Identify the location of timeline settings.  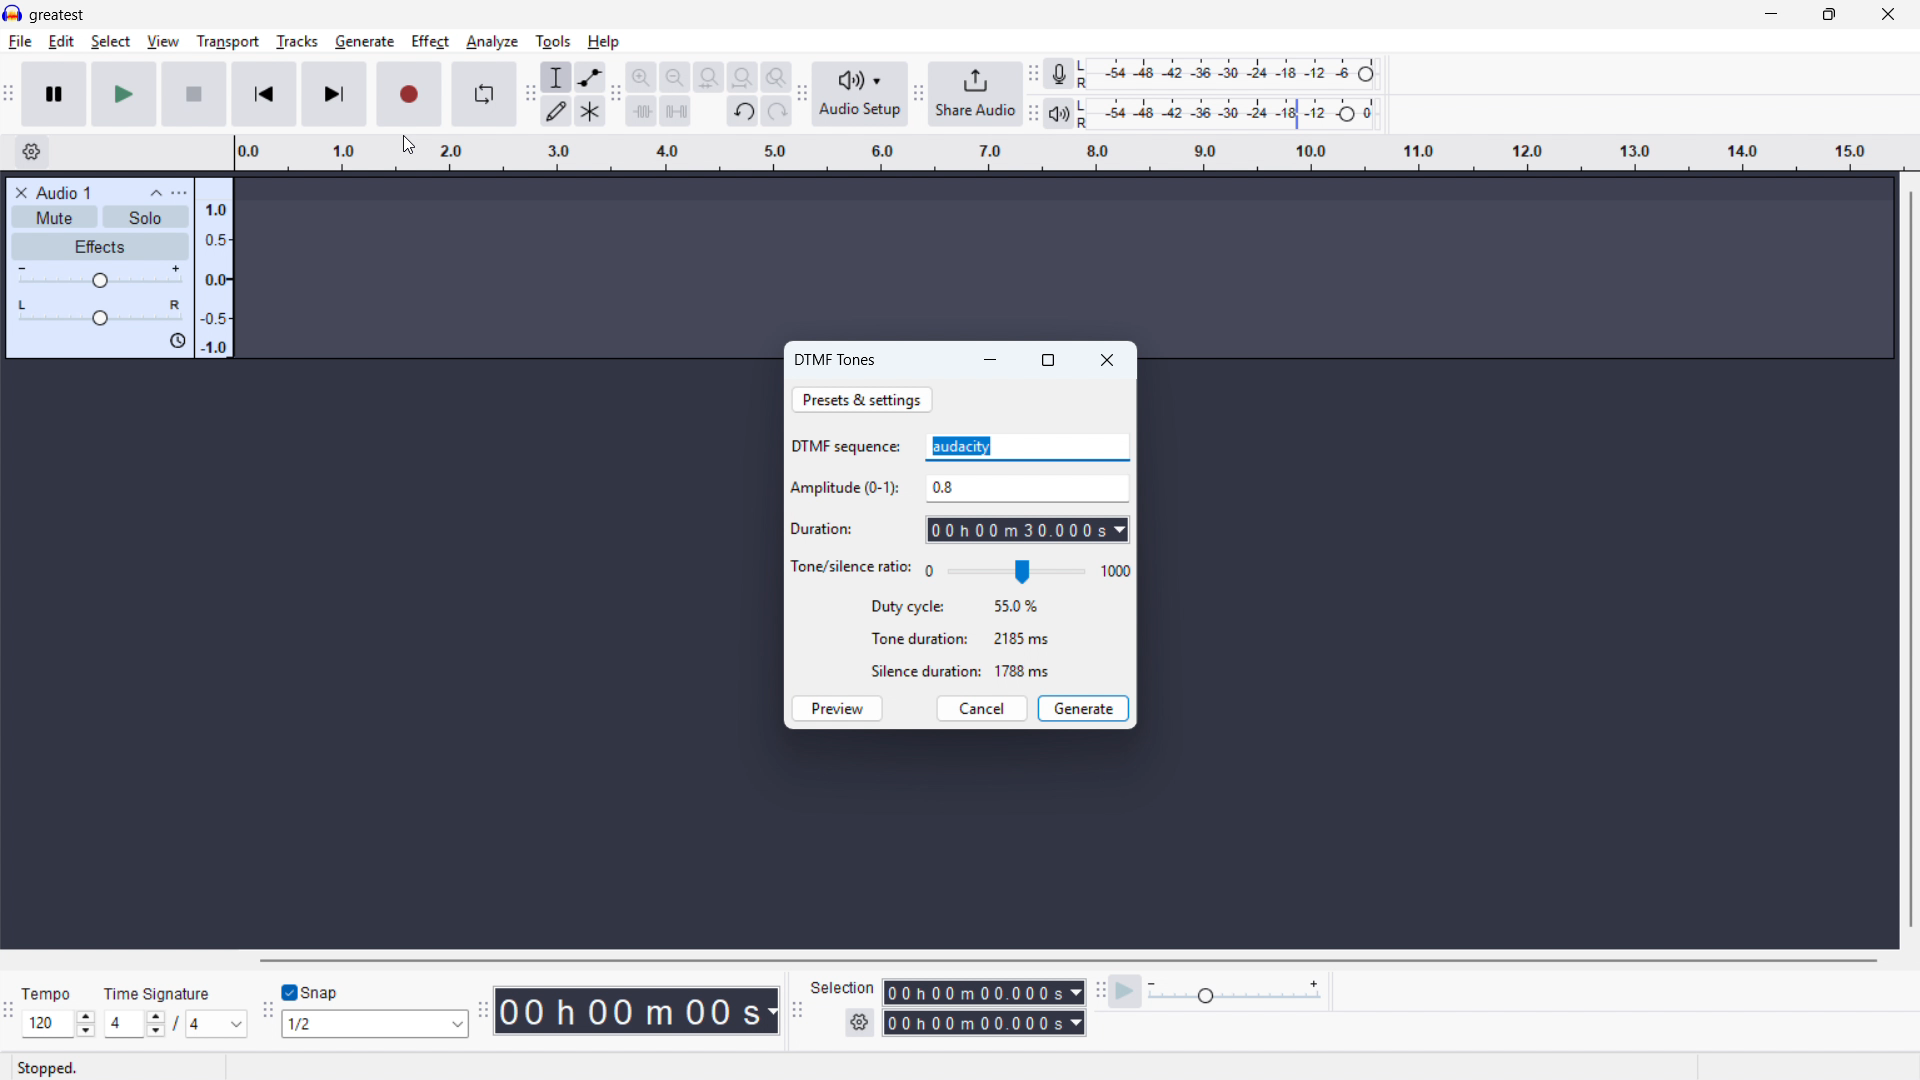
(32, 153).